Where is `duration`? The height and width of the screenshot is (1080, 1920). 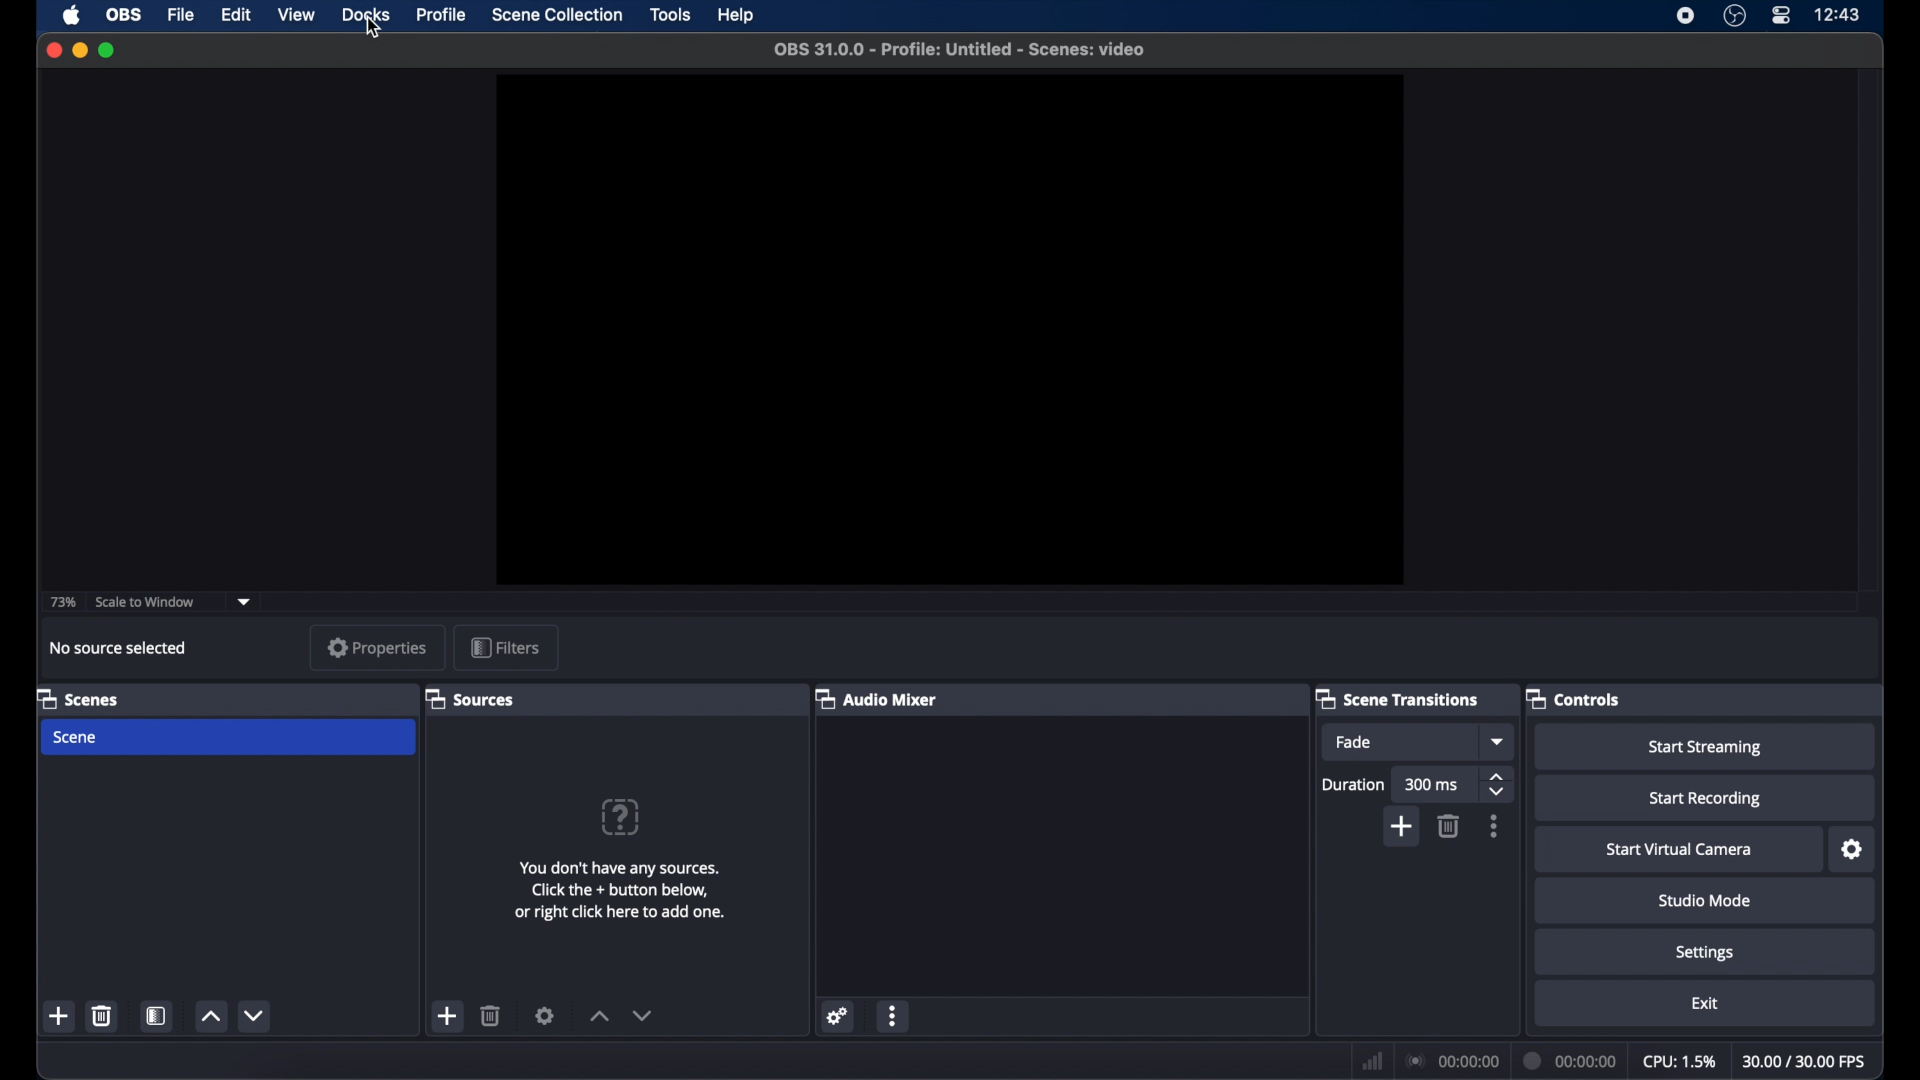
duration is located at coordinates (1570, 1060).